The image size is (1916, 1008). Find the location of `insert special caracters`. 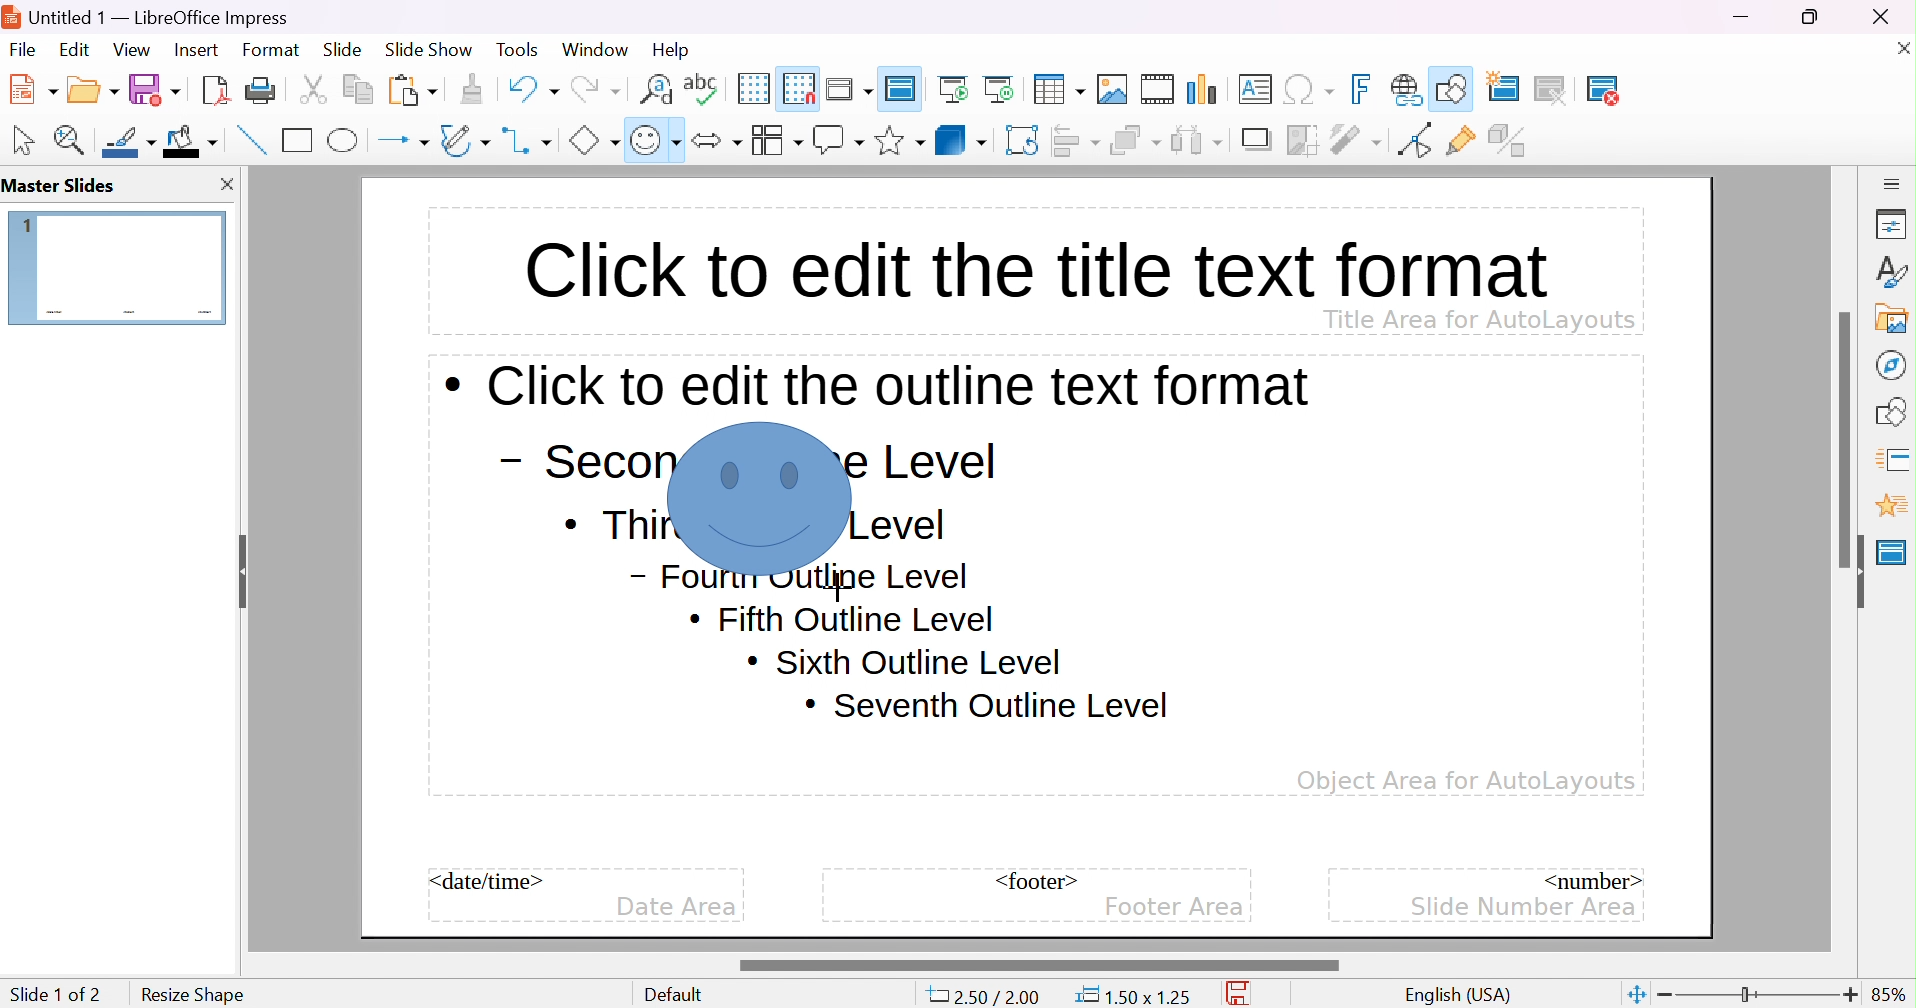

insert special caracters is located at coordinates (1309, 90).